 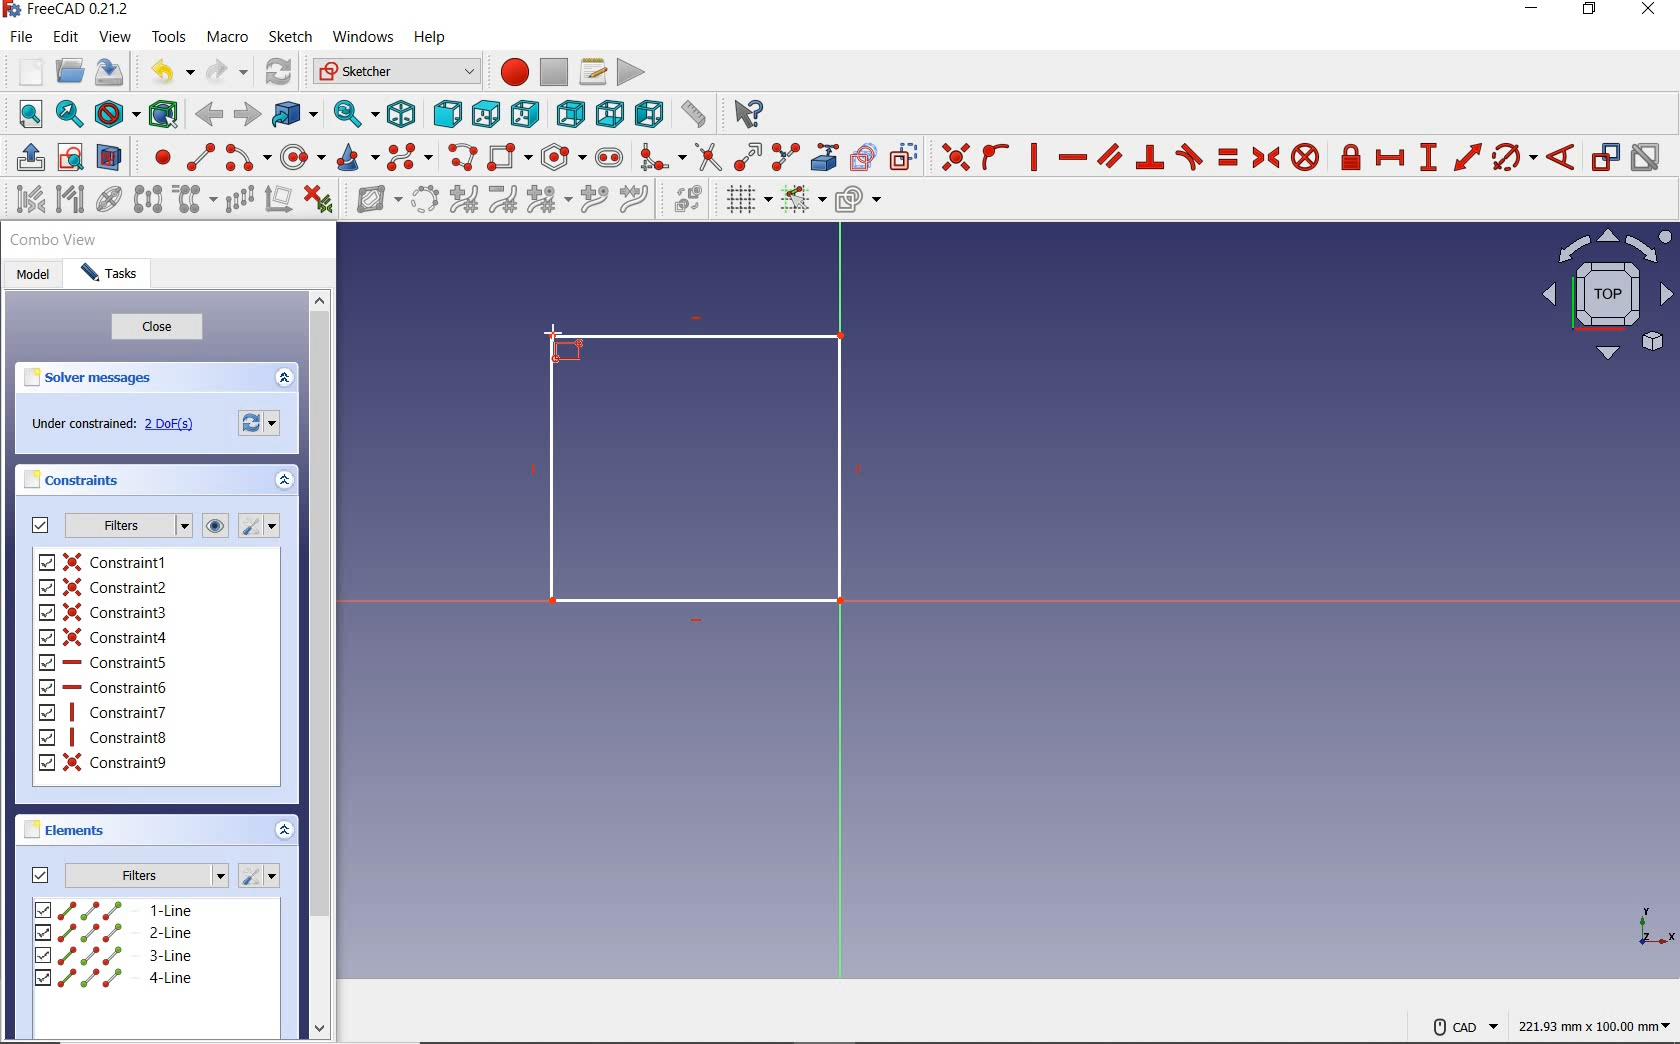 What do you see at coordinates (1597, 1025) in the screenshot?
I see `dimension` at bounding box center [1597, 1025].